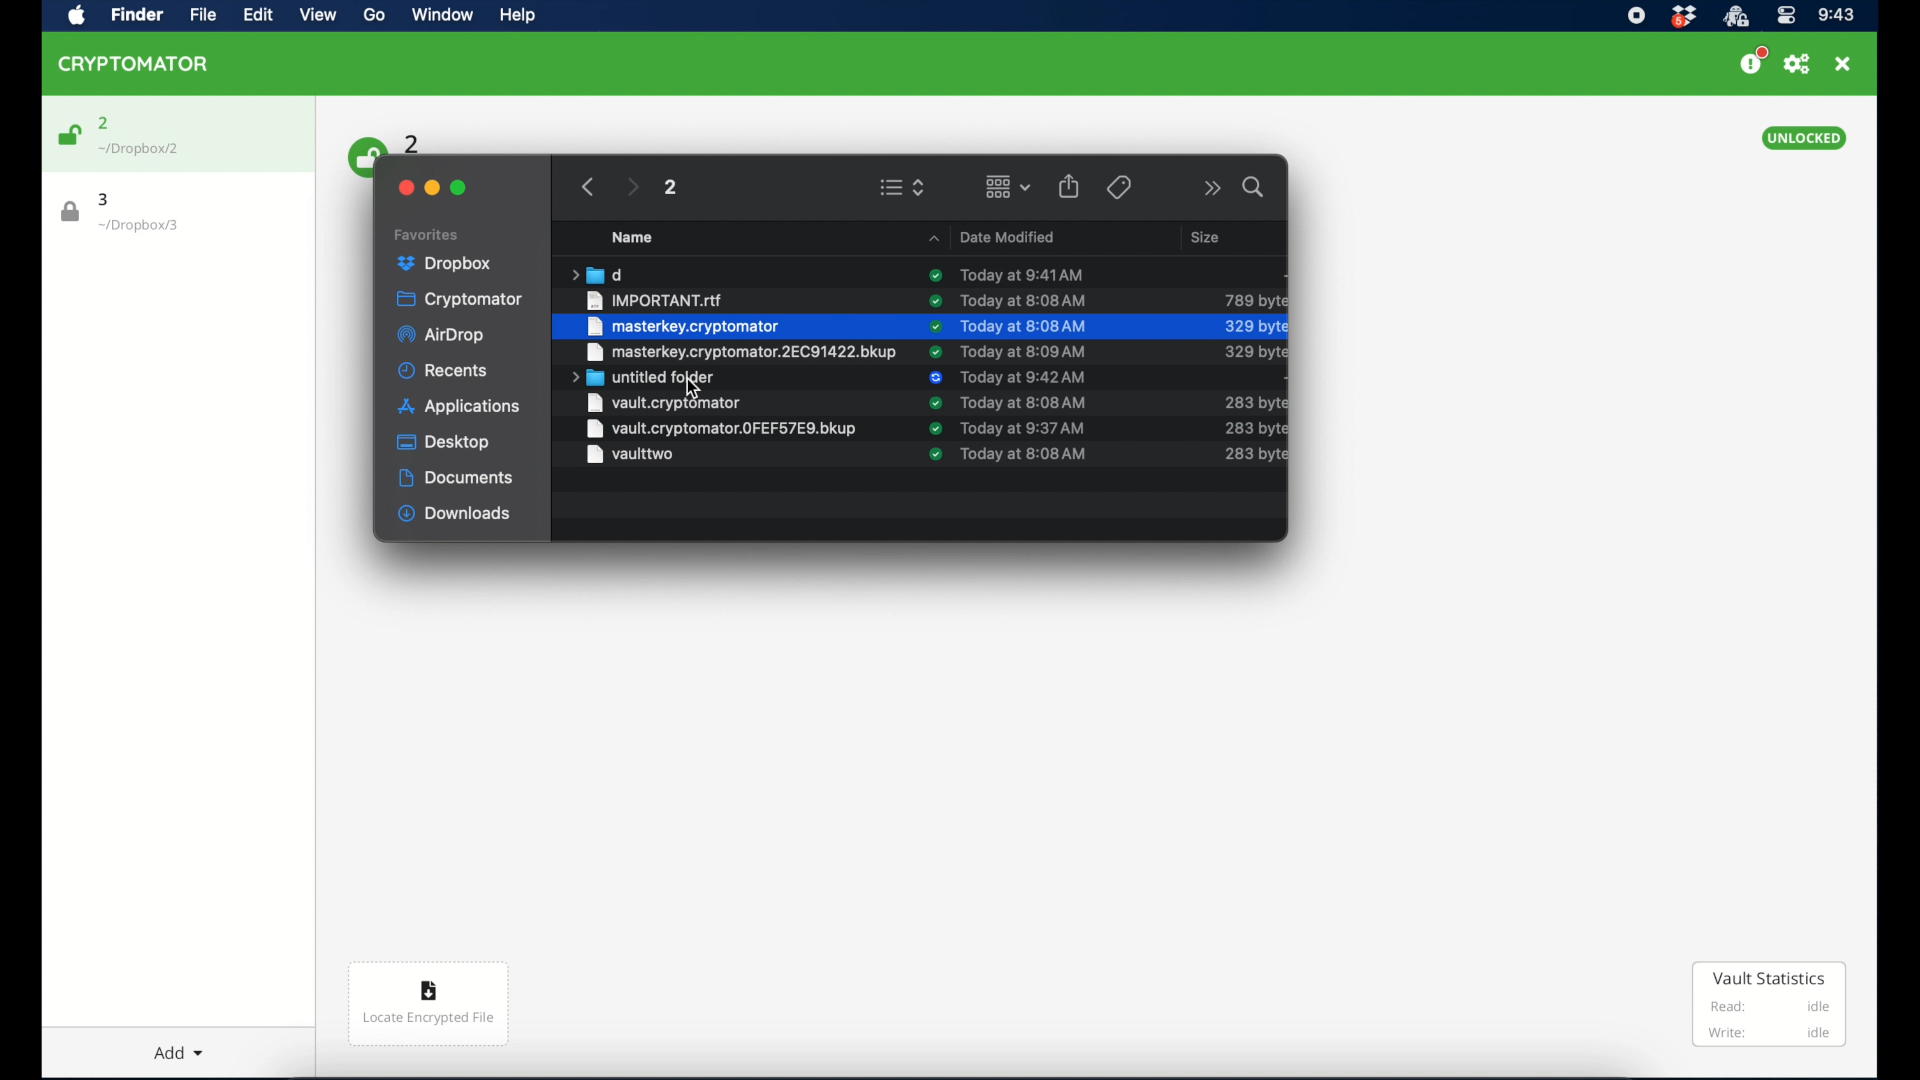 The height and width of the screenshot is (1080, 1920). Describe the element at coordinates (669, 187) in the screenshot. I see `2` at that location.